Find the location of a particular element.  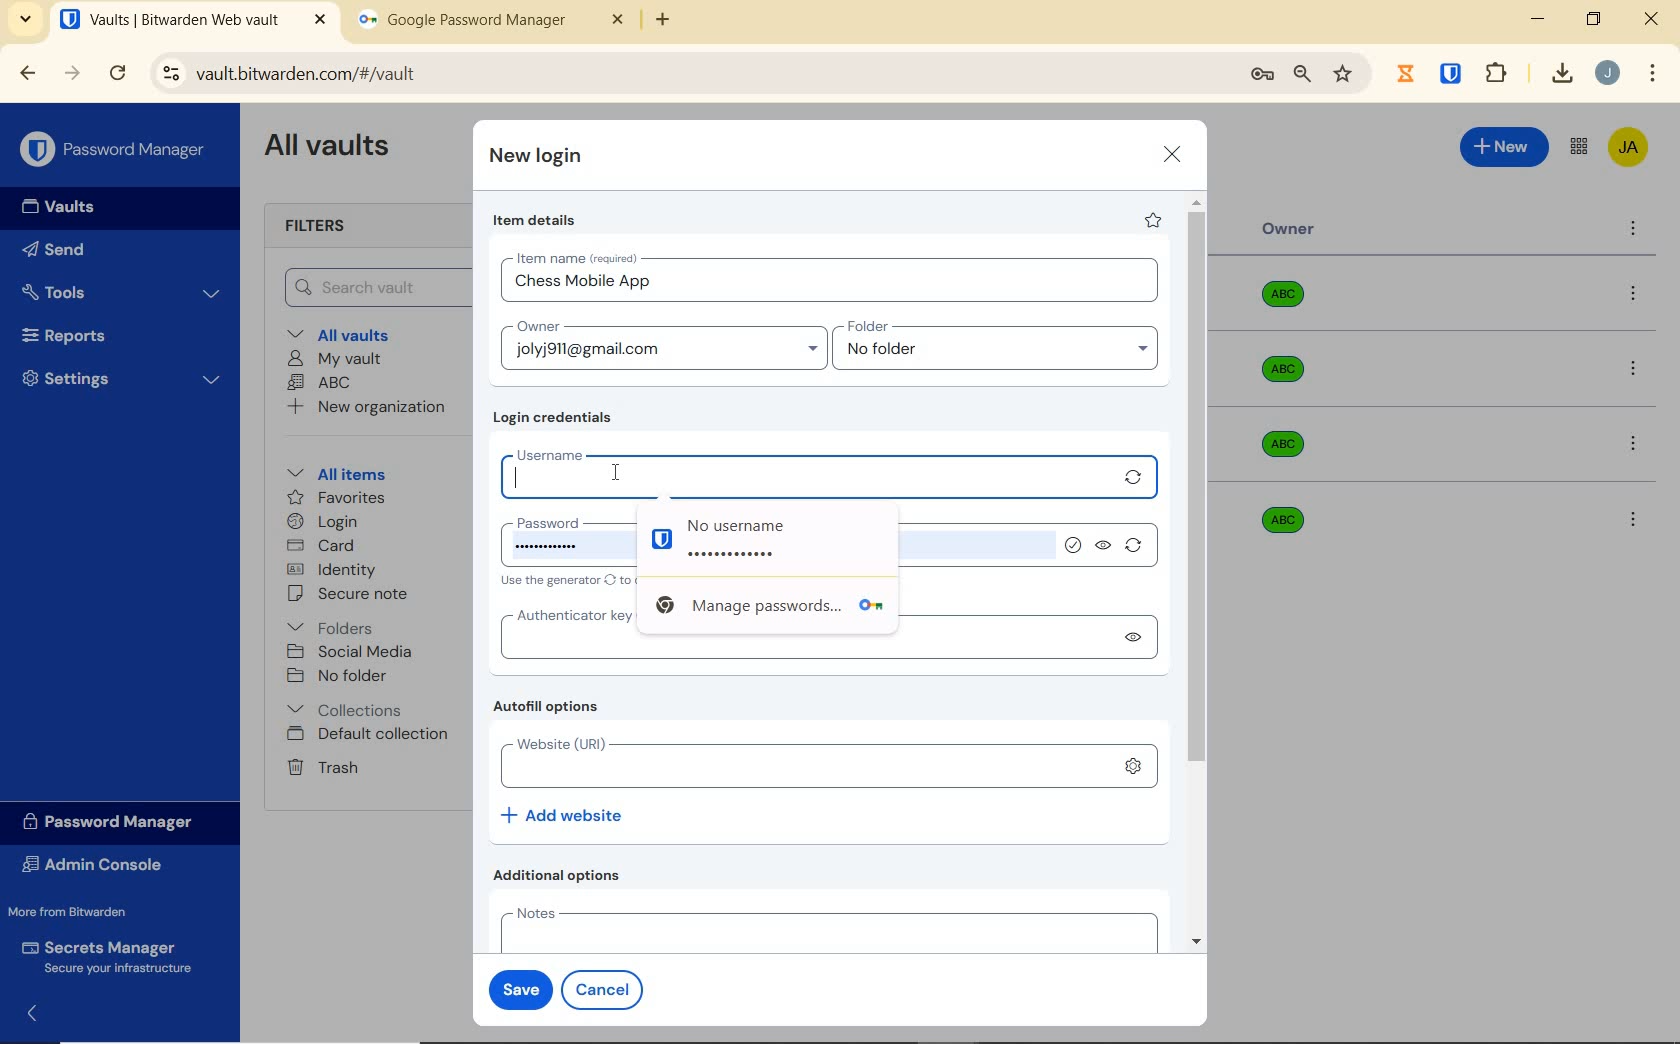

unhide is located at coordinates (1138, 640).